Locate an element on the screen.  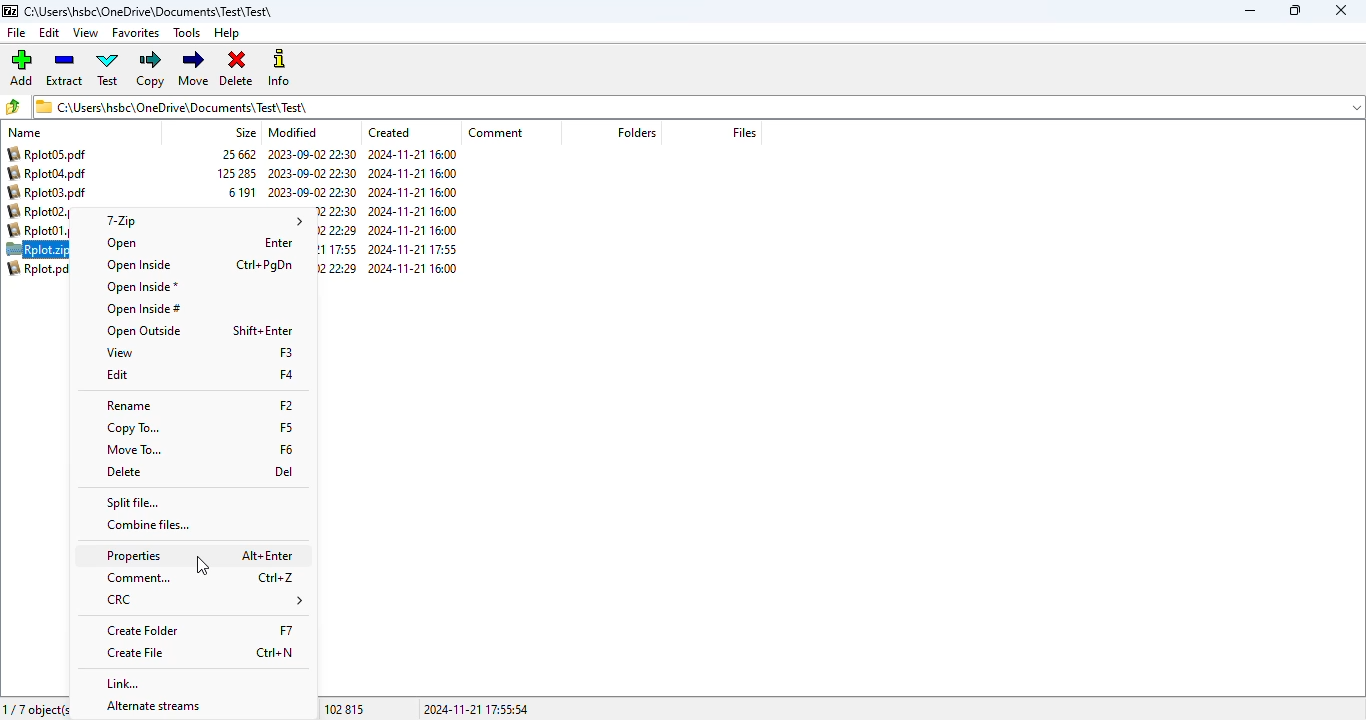
favorites is located at coordinates (135, 33).